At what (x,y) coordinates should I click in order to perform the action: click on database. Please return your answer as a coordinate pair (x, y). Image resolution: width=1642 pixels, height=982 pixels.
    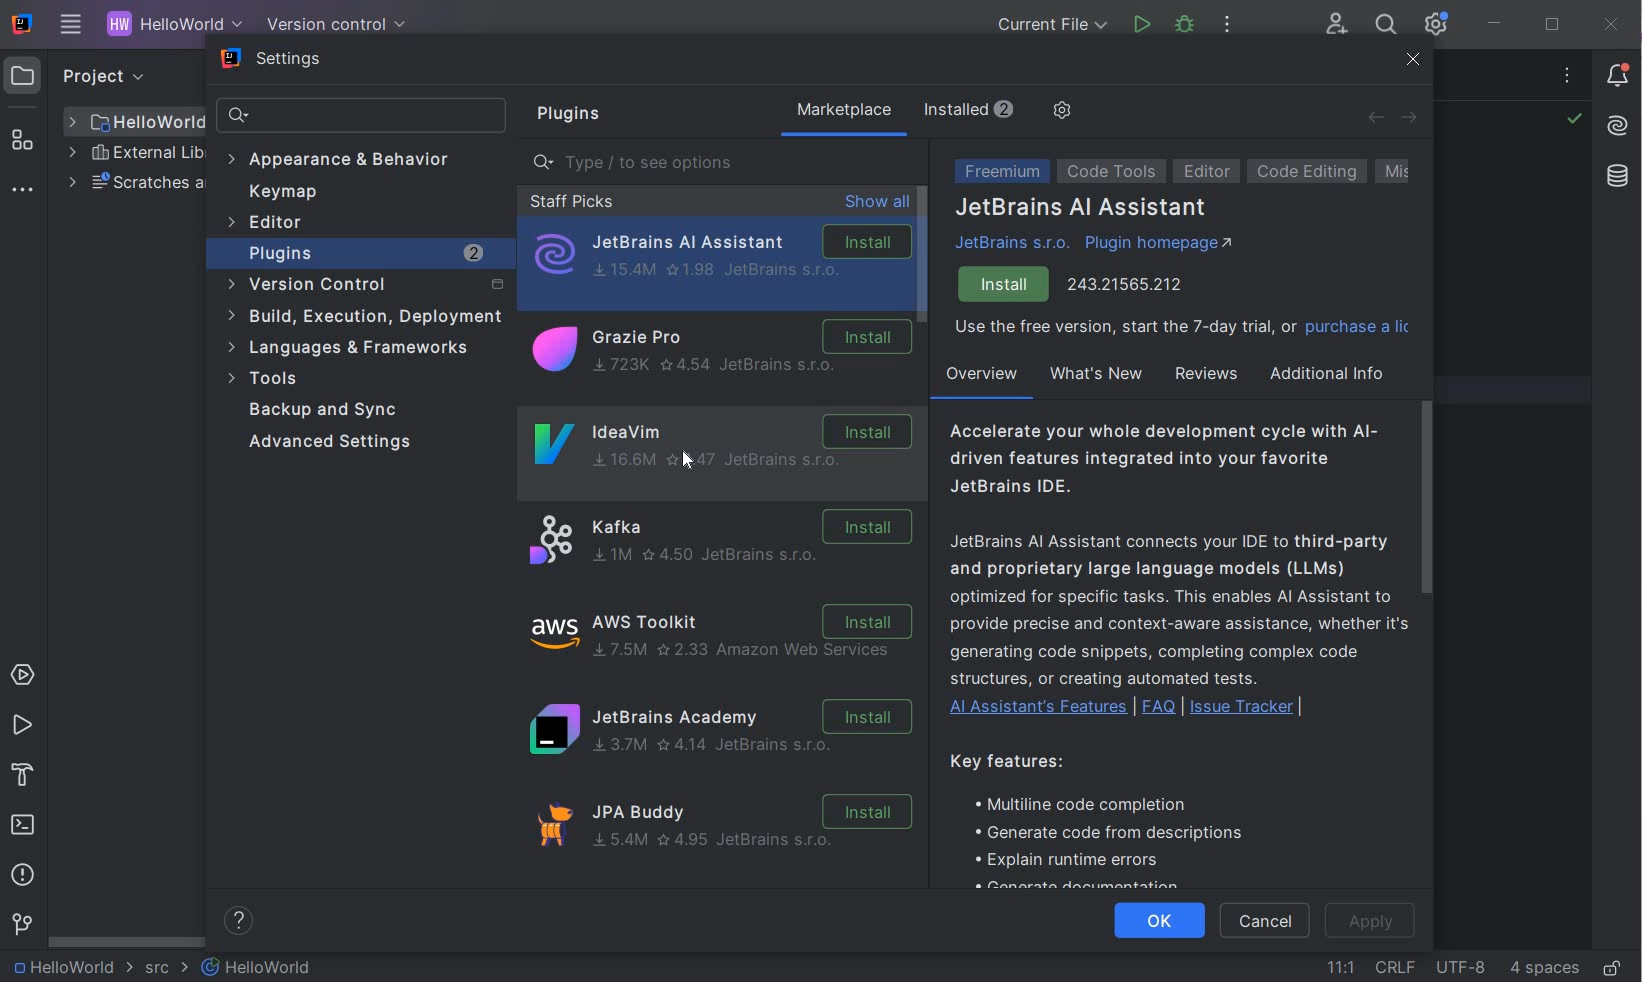
    Looking at the image, I should click on (1612, 177).